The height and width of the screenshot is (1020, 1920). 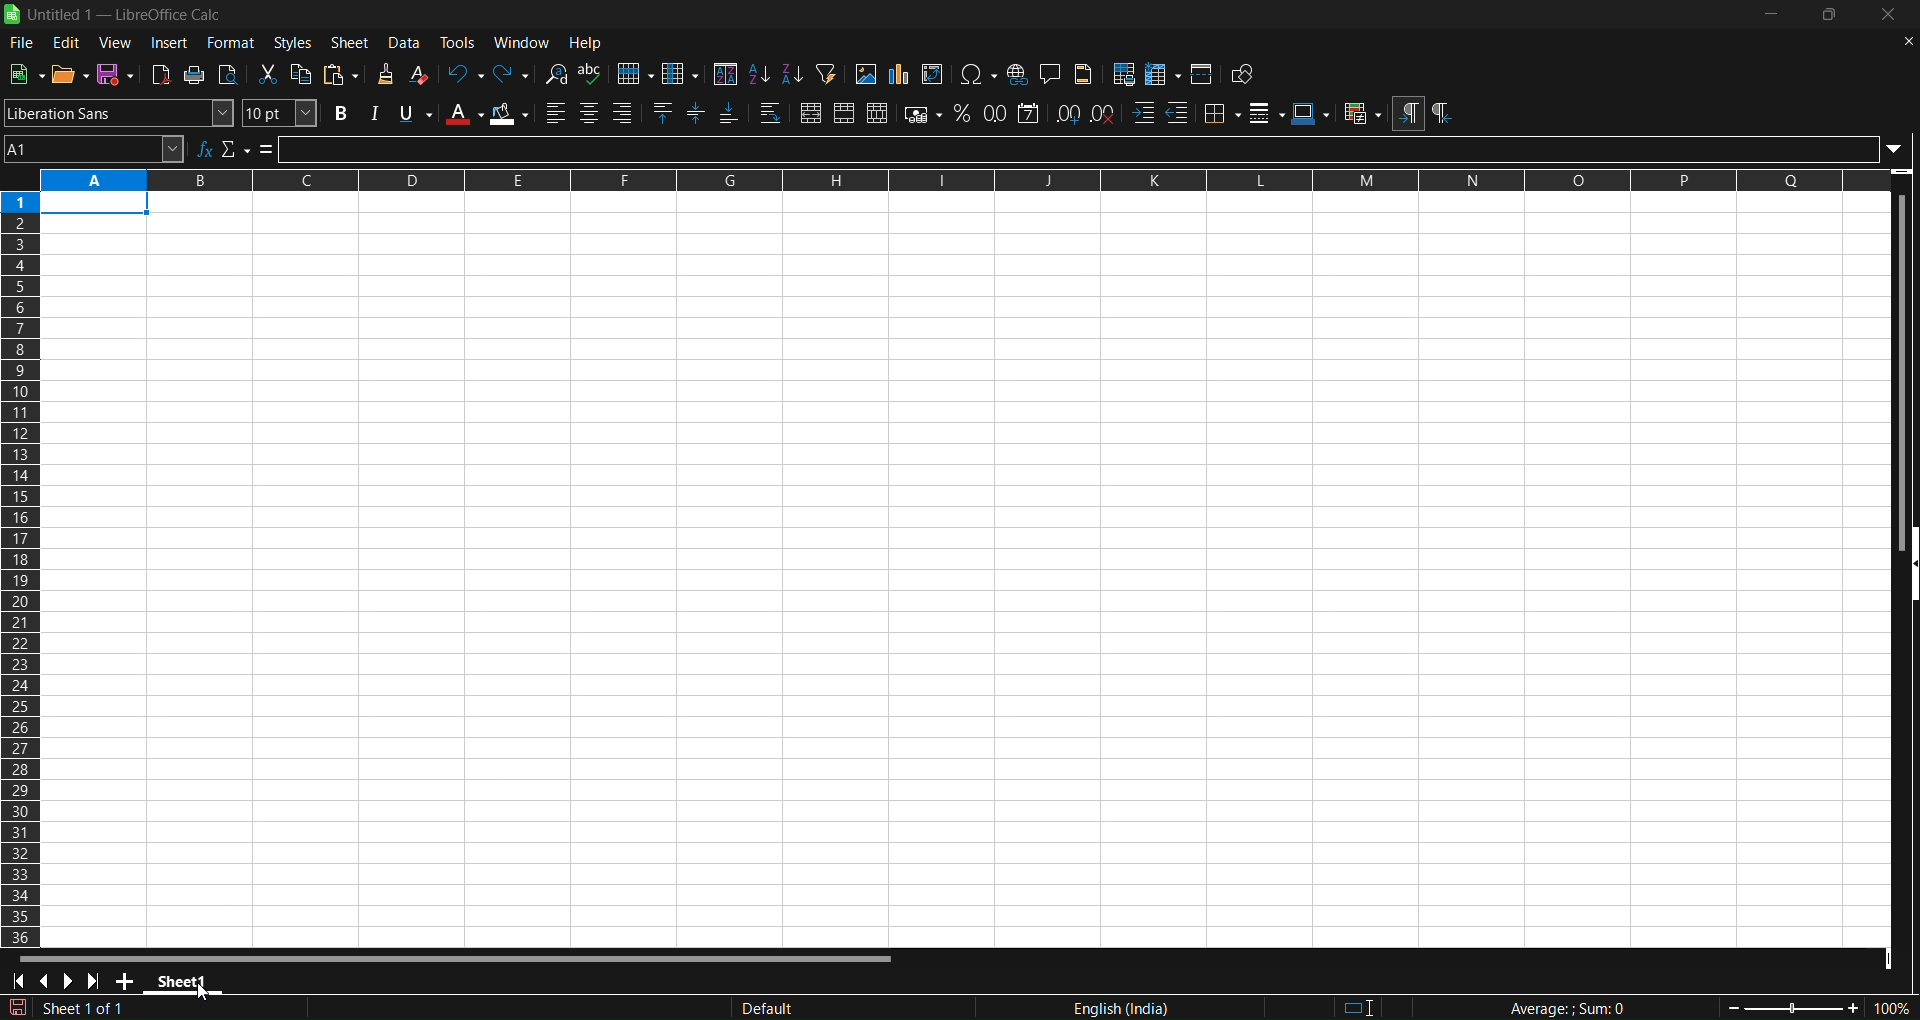 I want to click on close document, so click(x=1904, y=40).